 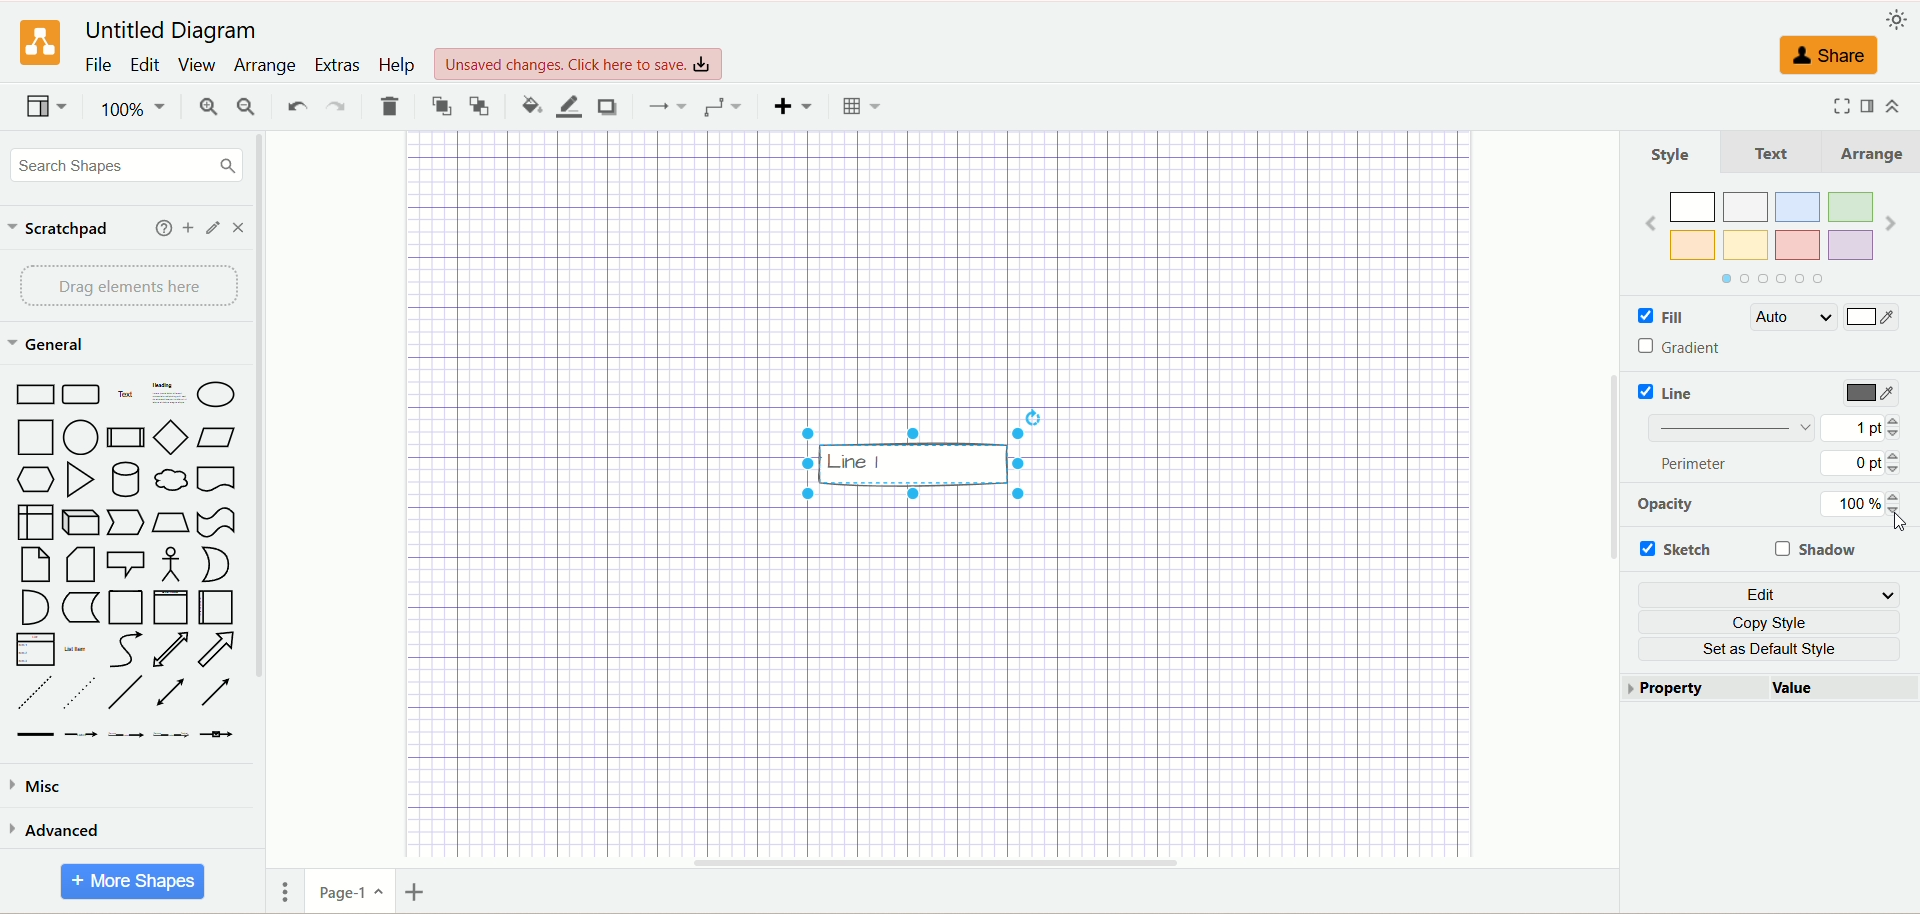 I want to click on logo, so click(x=38, y=43).